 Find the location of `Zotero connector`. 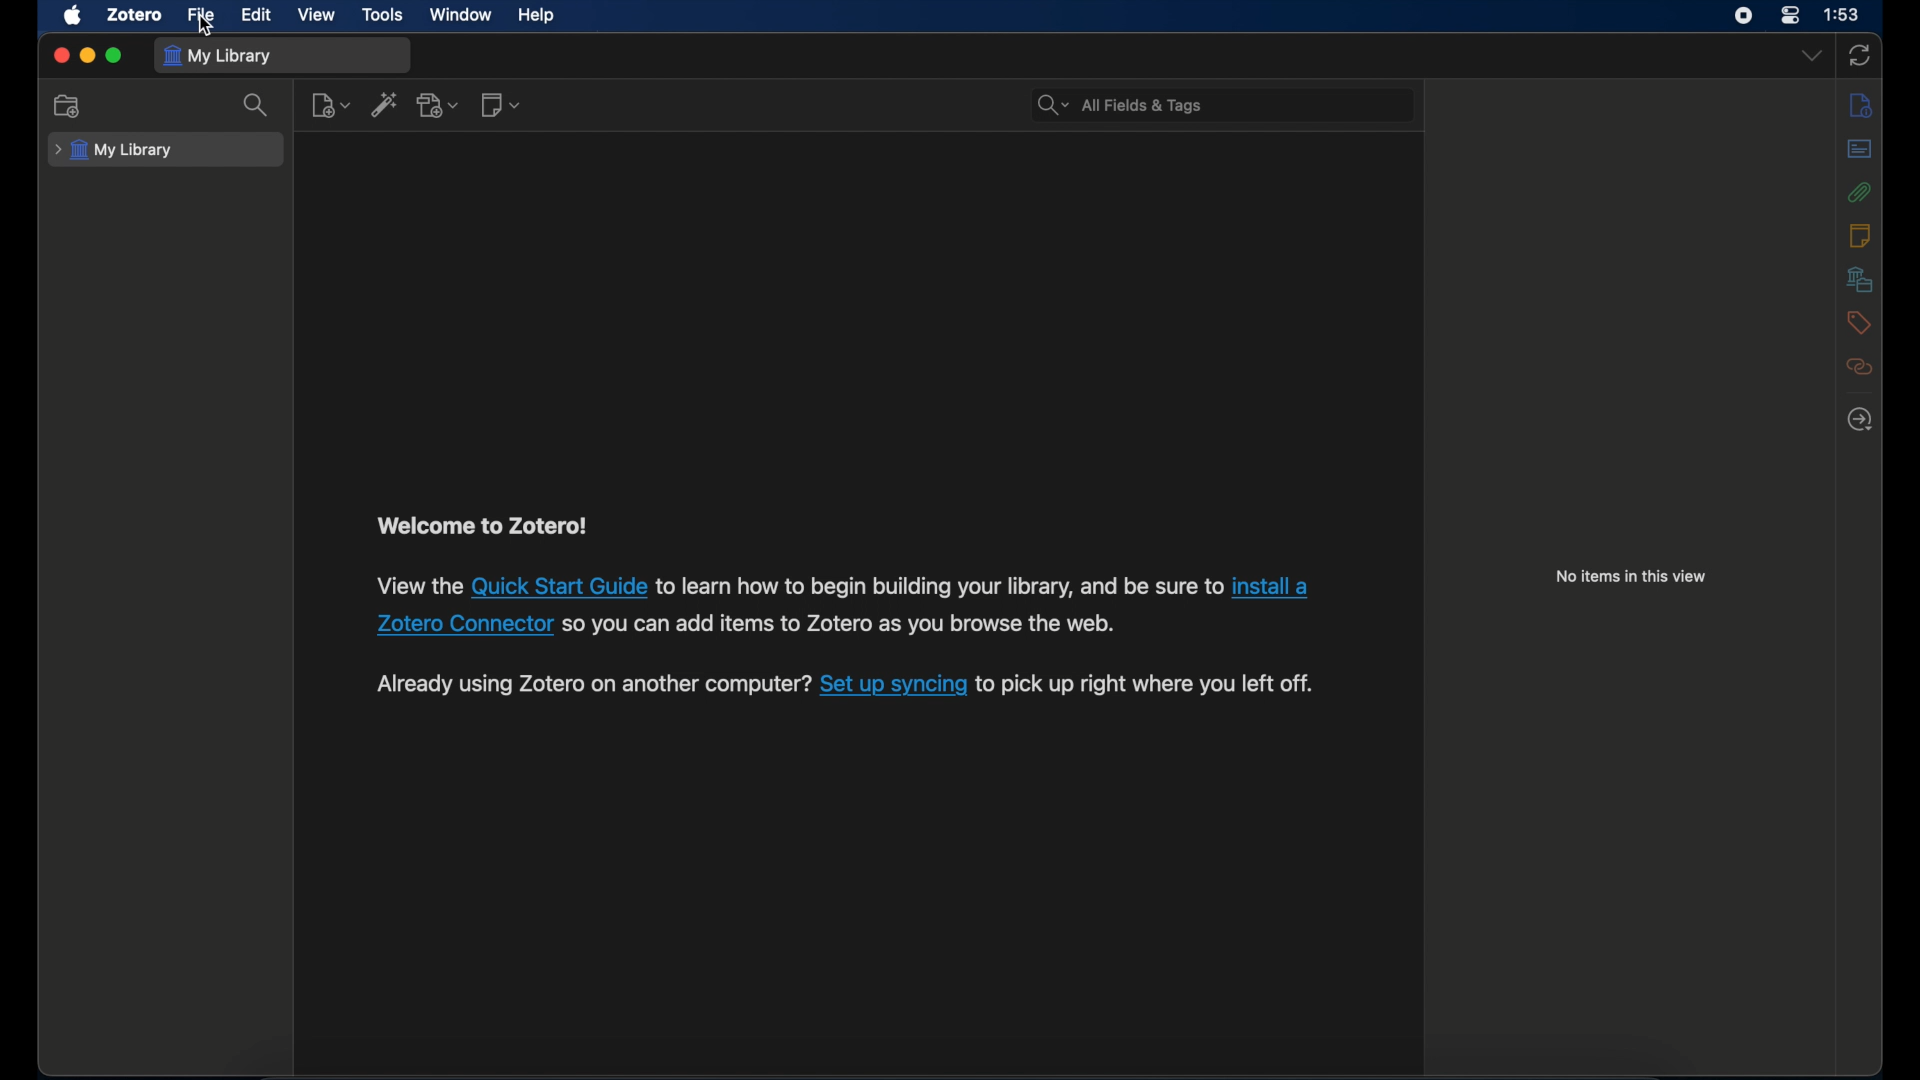

Zotero connector is located at coordinates (465, 624).